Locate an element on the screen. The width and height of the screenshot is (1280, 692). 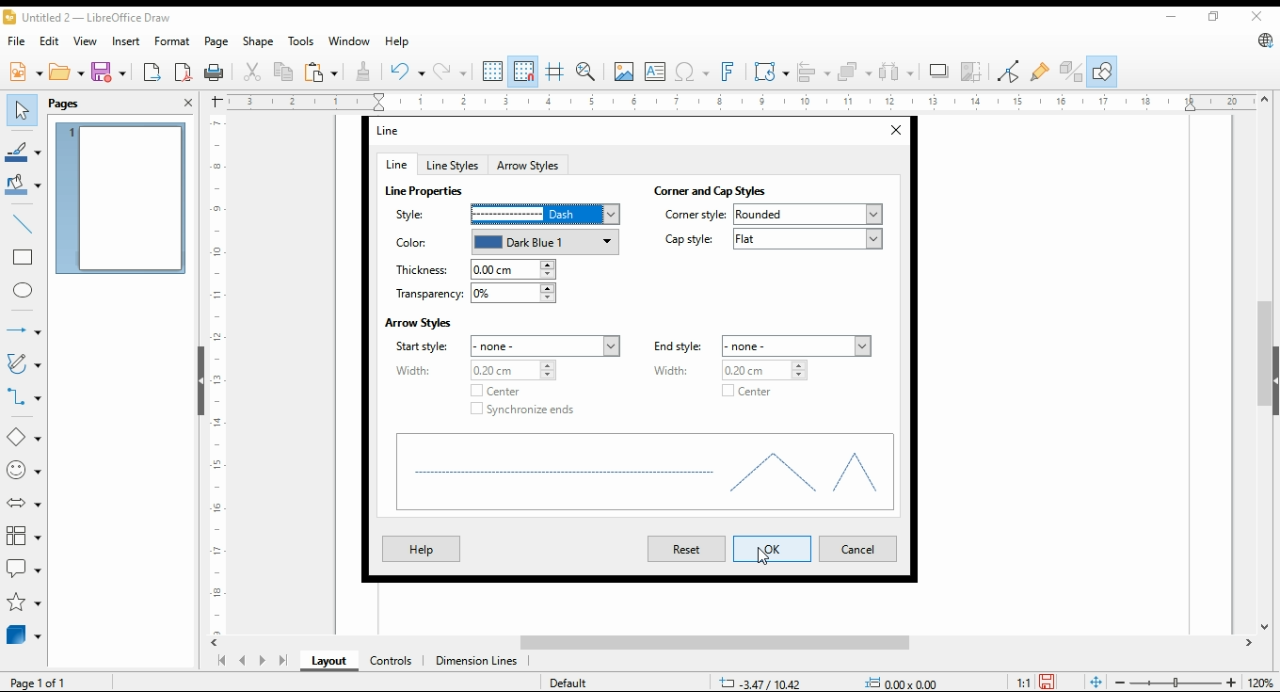
block arrows is located at coordinates (26, 503).